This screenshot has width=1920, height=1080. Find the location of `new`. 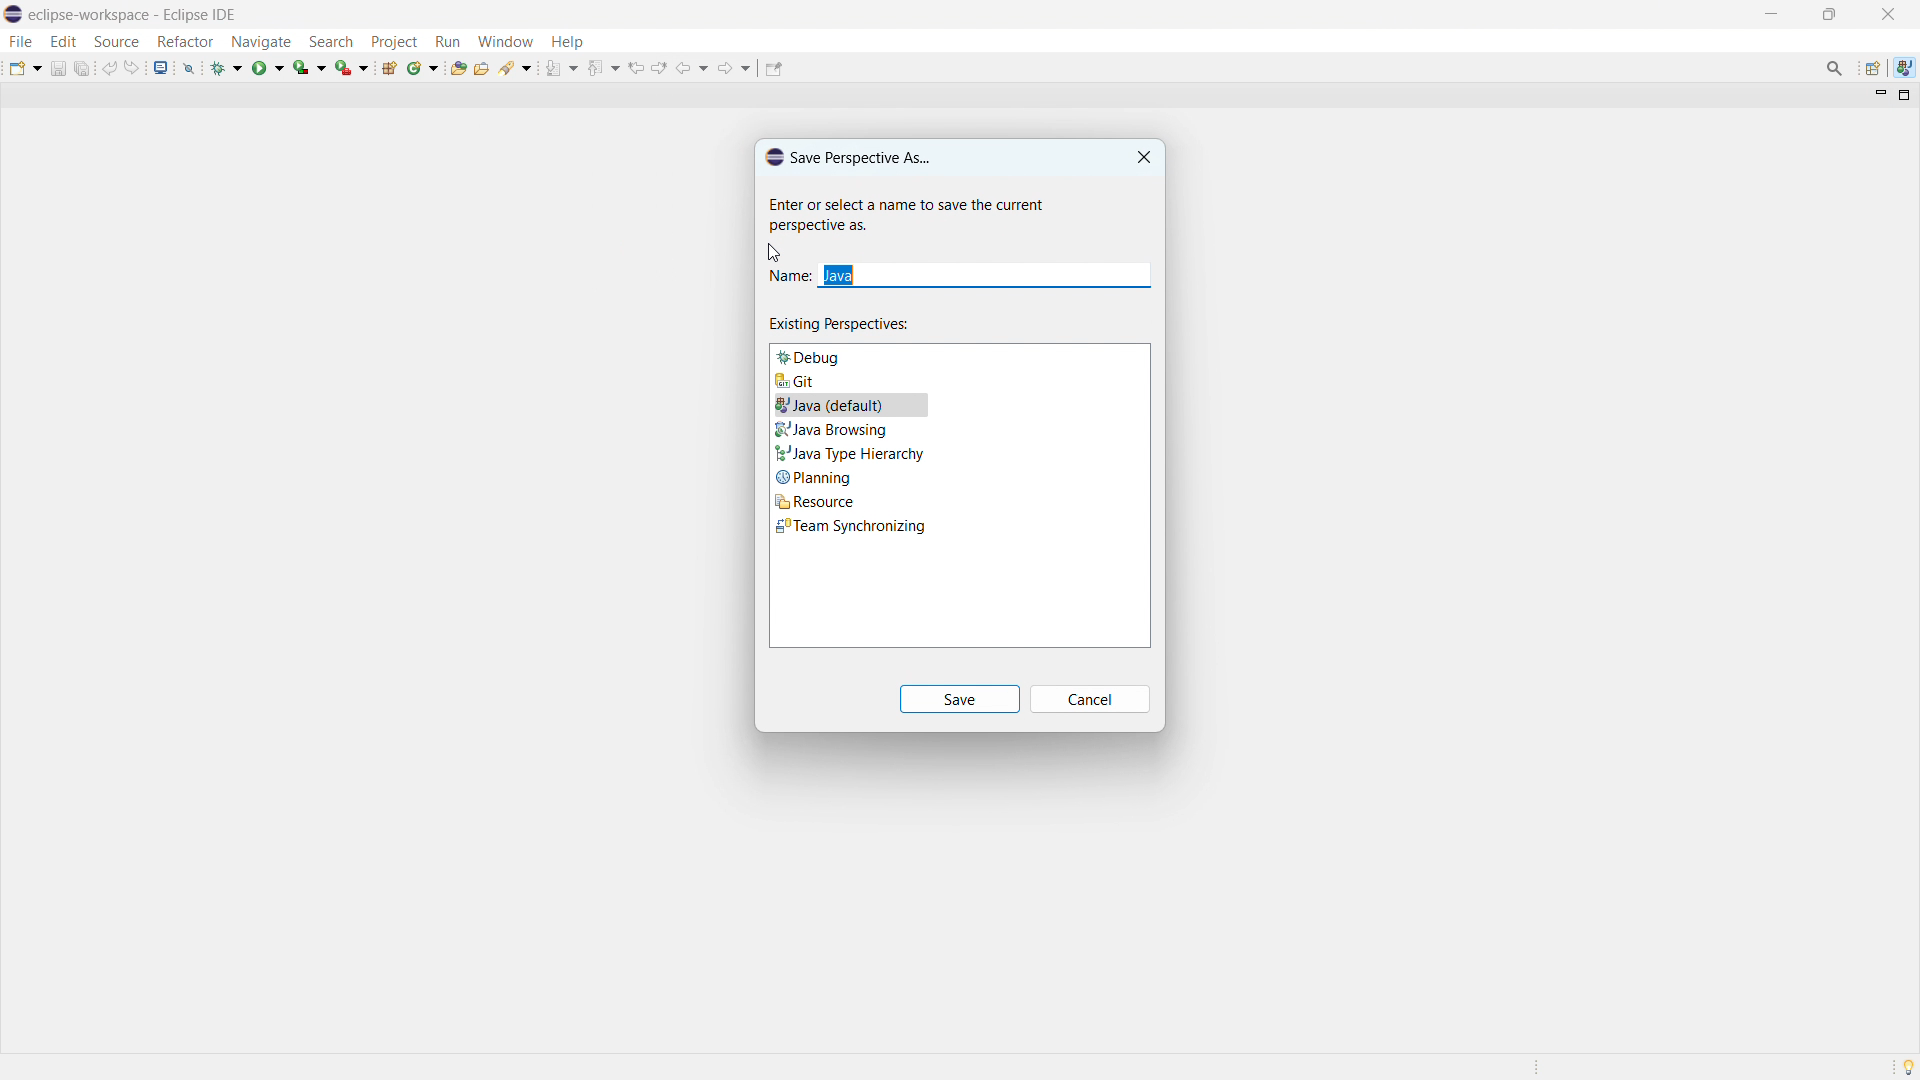

new is located at coordinates (23, 67).